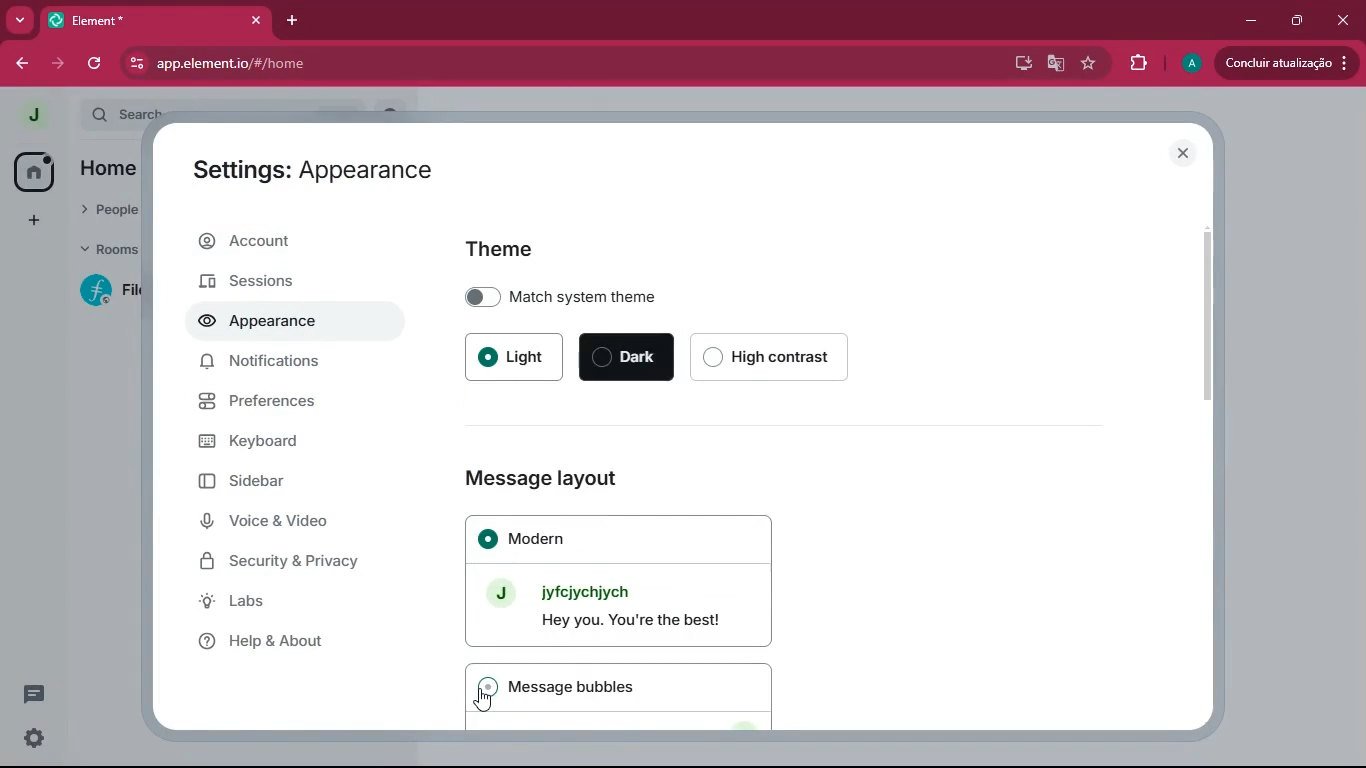 The height and width of the screenshot is (768, 1366). Describe the element at coordinates (288, 19) in the screenshot. I see `add tab` at that location.